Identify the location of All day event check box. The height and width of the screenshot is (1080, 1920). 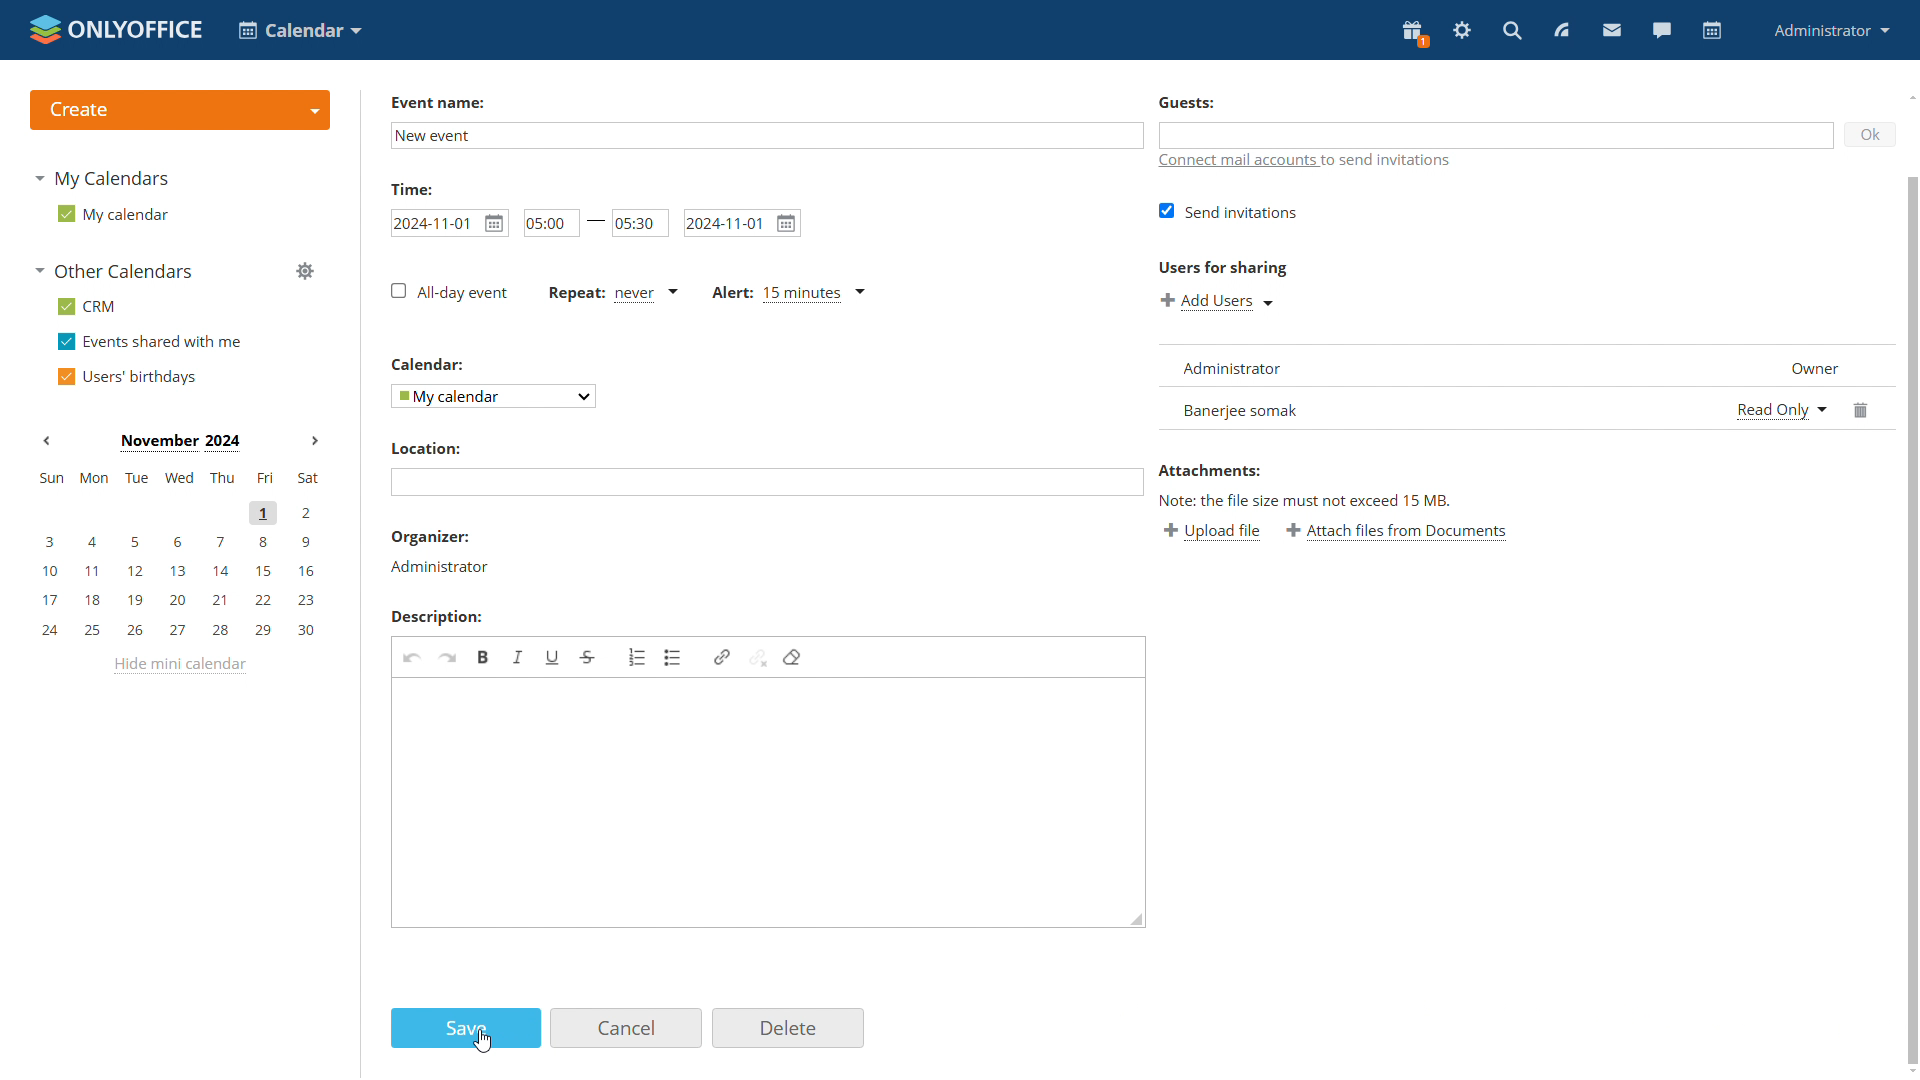
(449, 292).